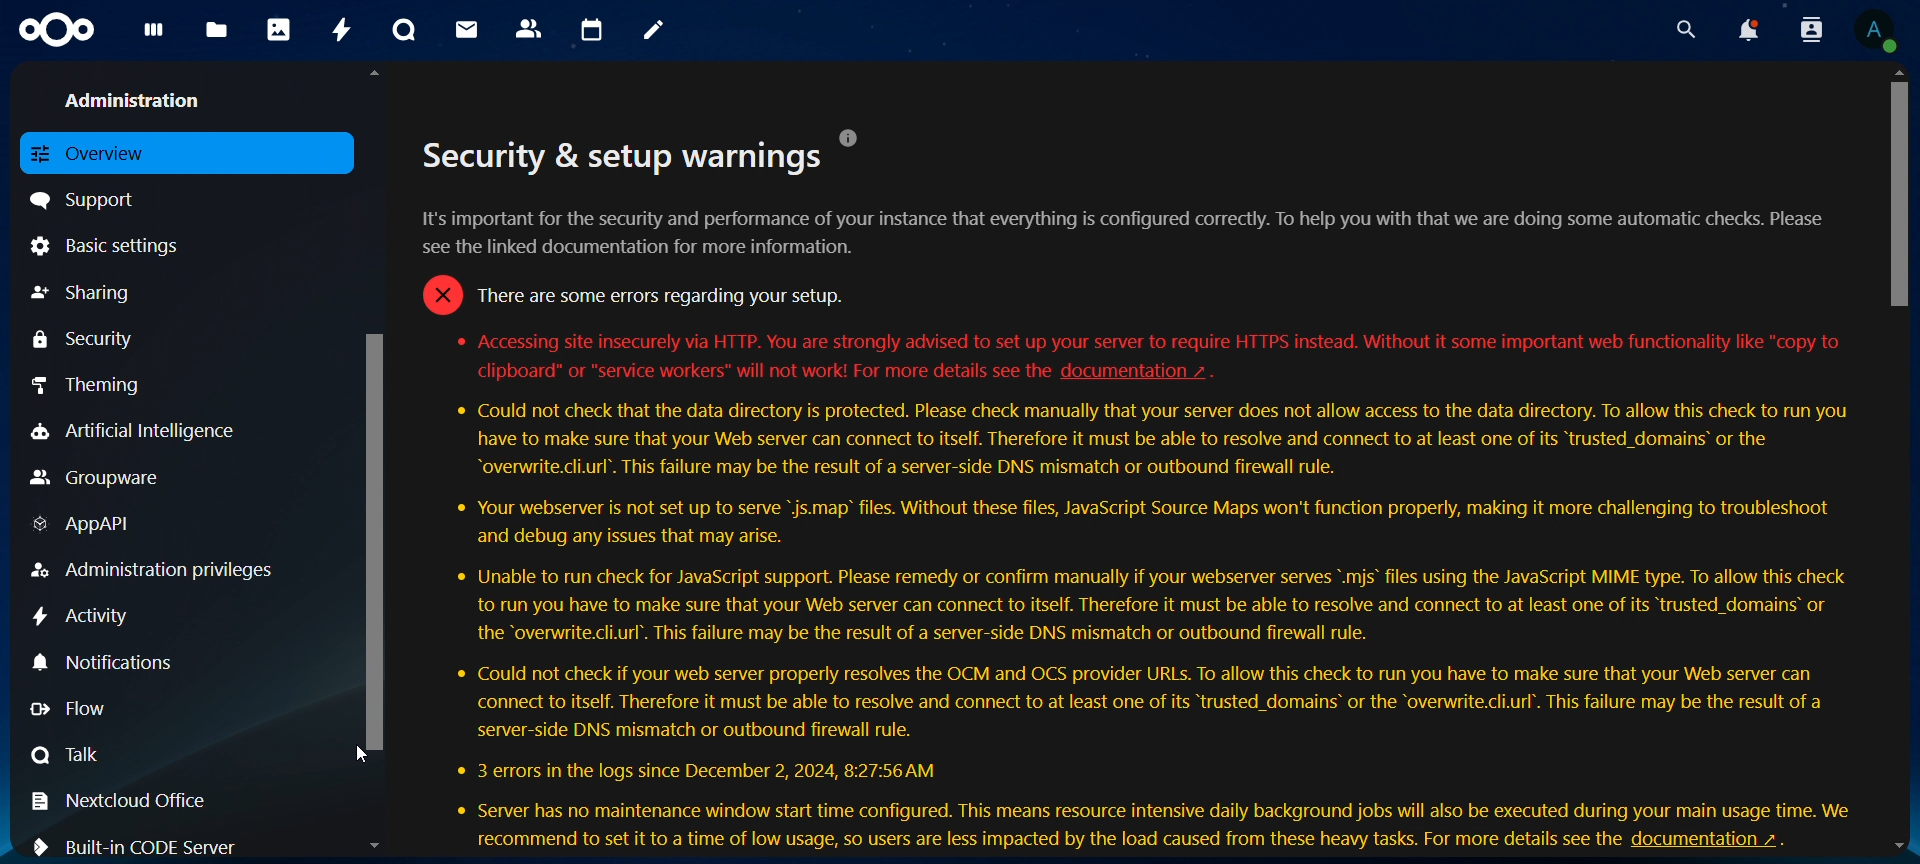 The image size is (1920, 864). What do you see at coordinates (217, 32) in the screenshot?
I see `files` at bounding box center [217, 32].